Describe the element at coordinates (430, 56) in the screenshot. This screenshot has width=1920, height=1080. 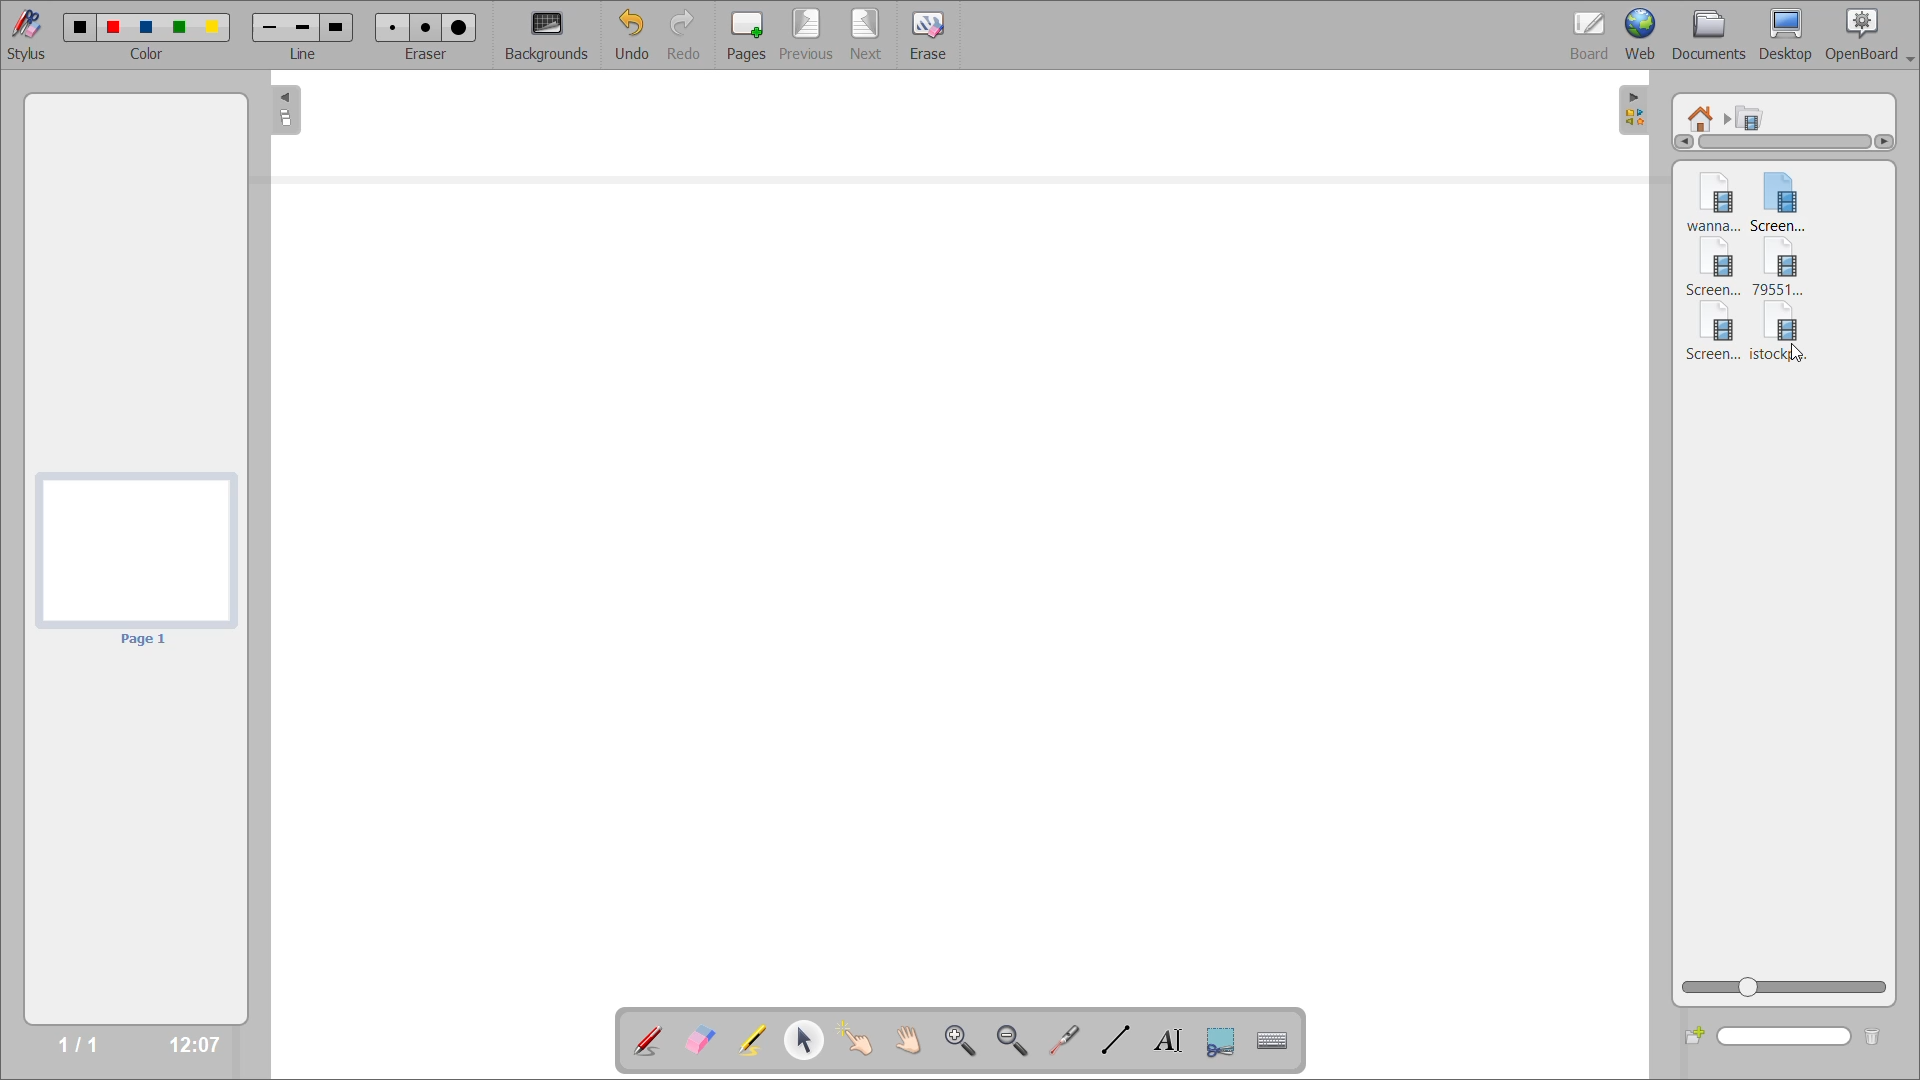
I see `eraser ` at that location.